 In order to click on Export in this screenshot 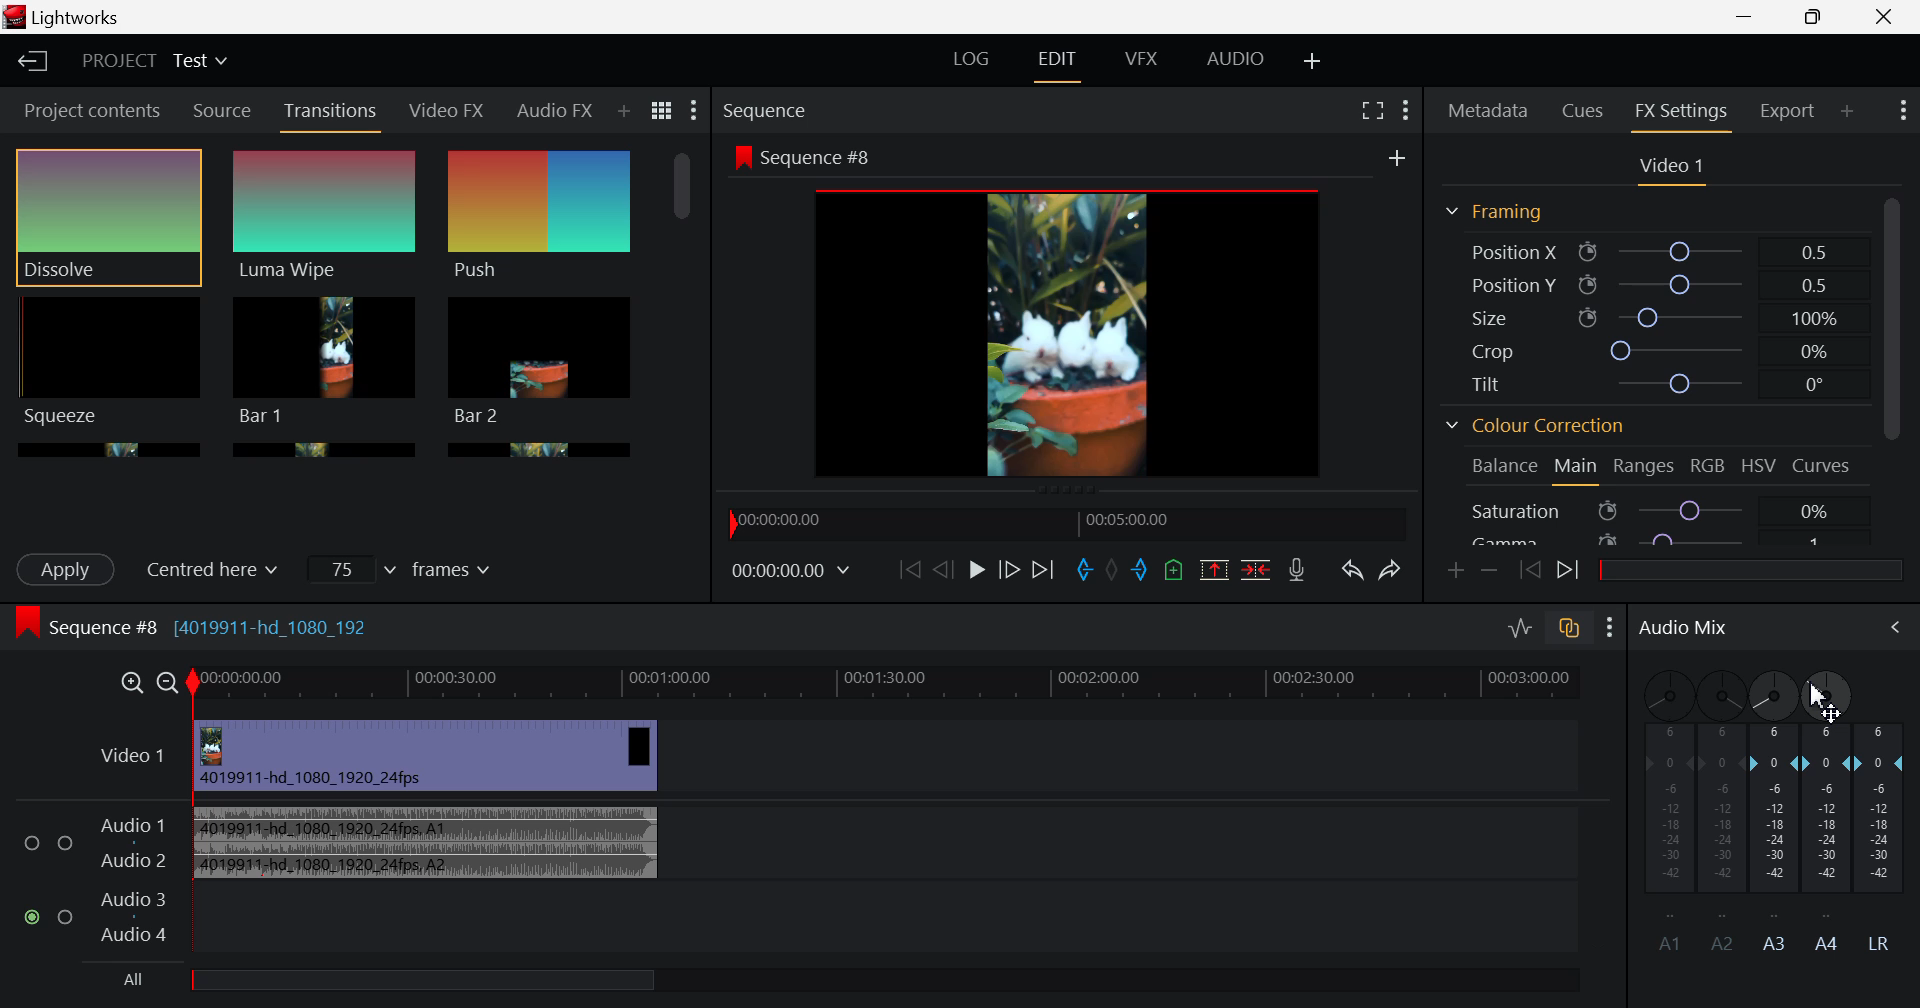, I will do `click(1788, 111)`.